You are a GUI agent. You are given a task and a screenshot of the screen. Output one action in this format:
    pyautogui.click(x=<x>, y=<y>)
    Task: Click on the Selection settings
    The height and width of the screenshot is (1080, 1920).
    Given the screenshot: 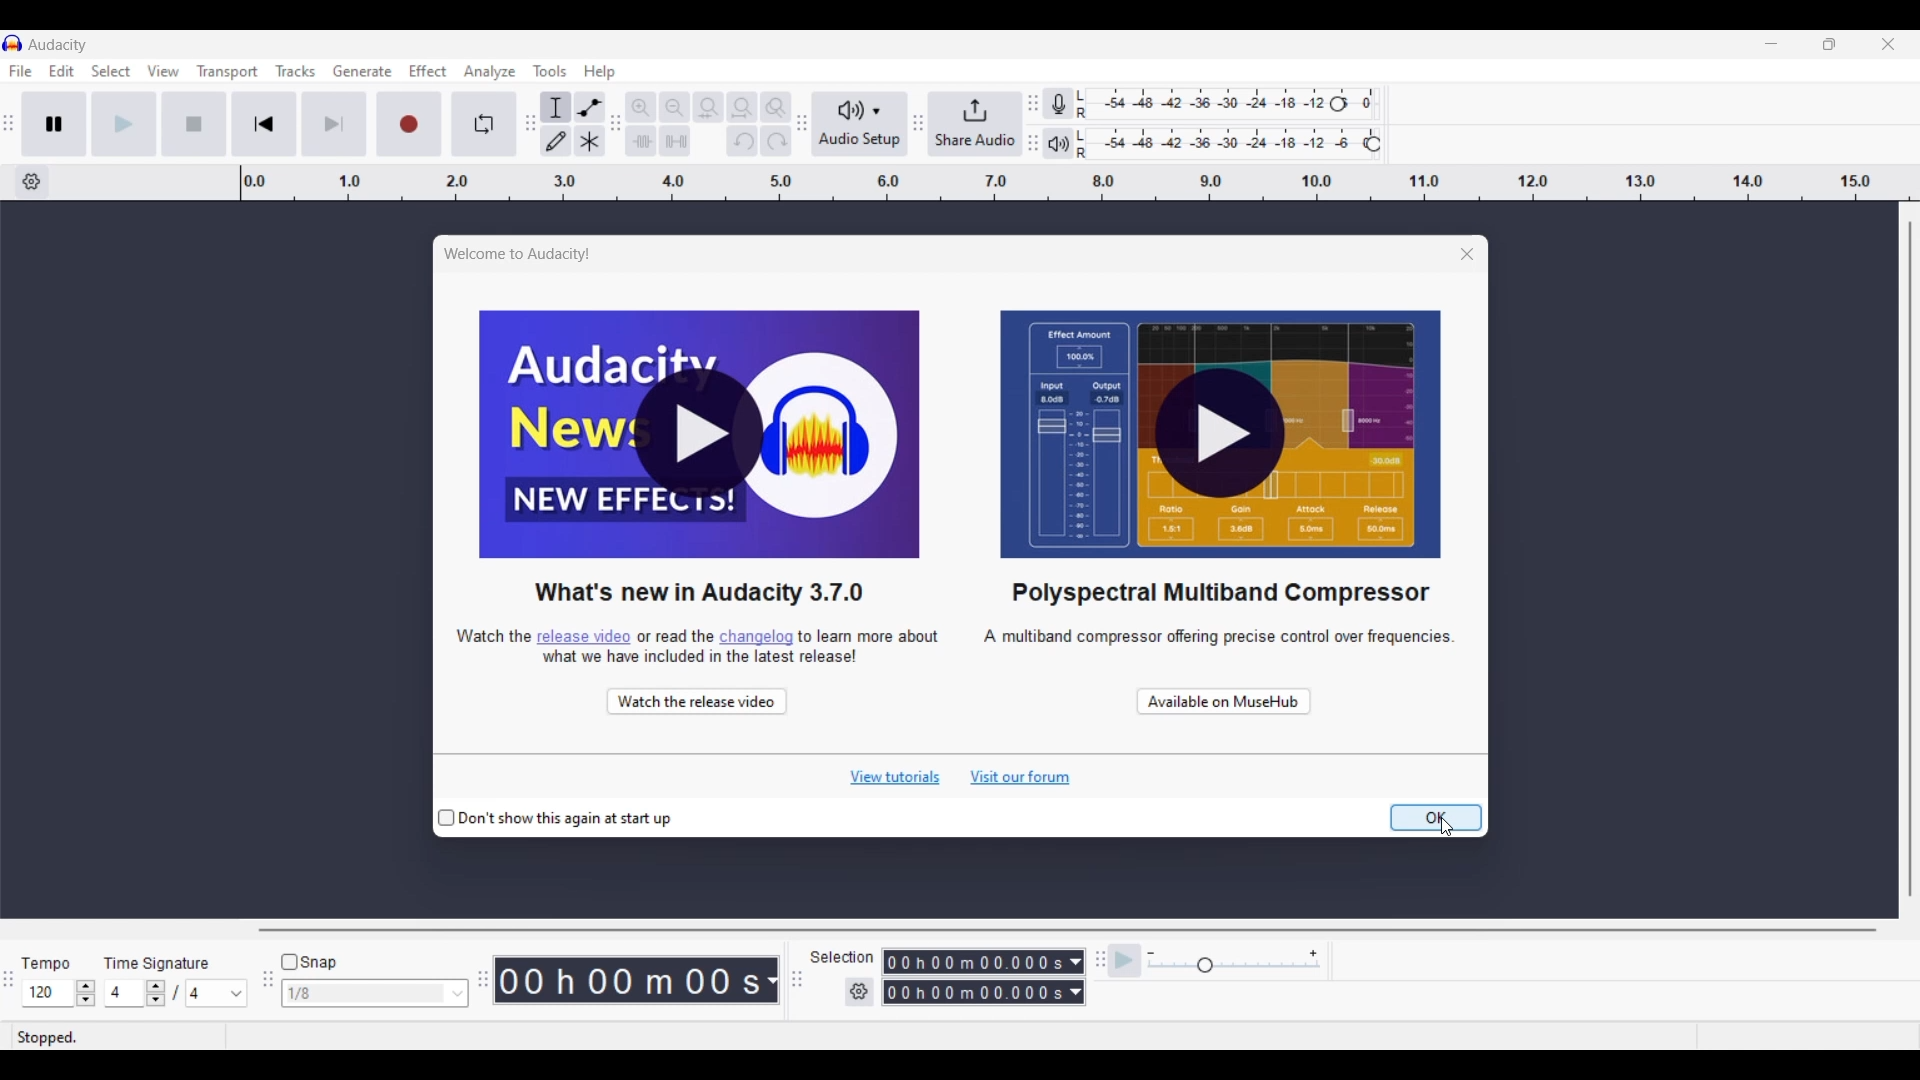 What is the action you would take?
    pyautogui.click(x=860, y=993)
    